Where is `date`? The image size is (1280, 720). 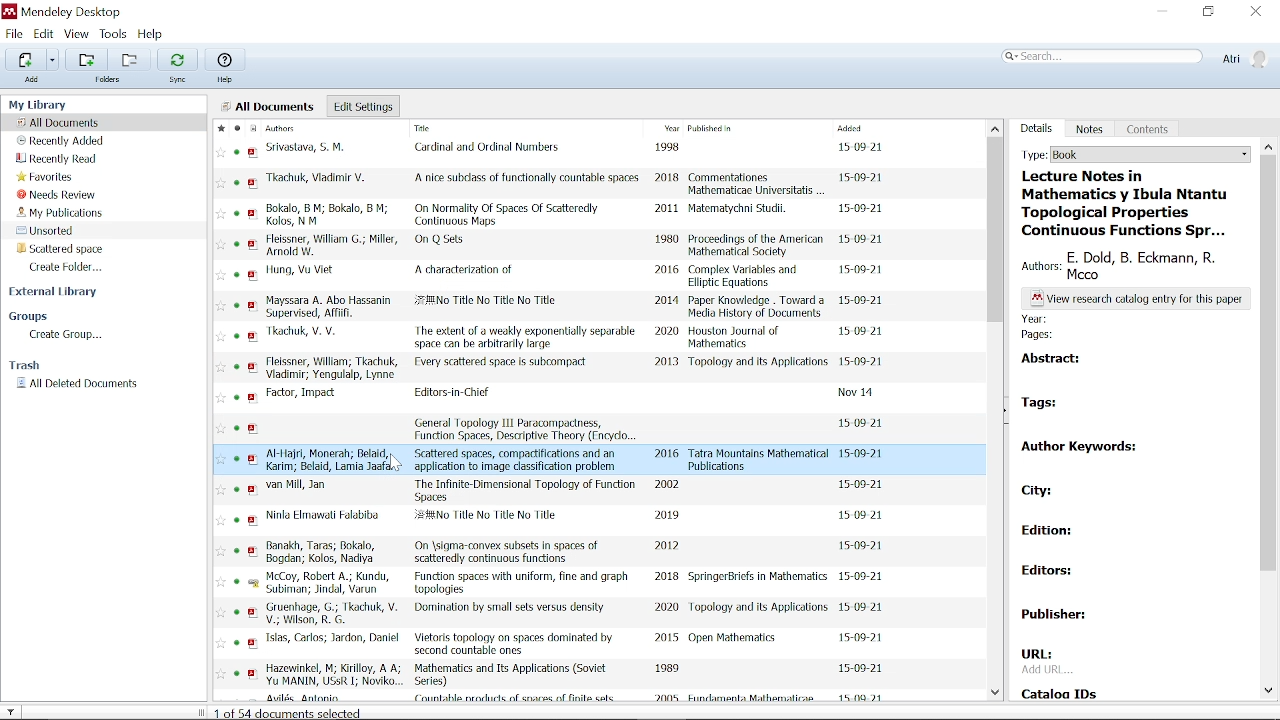
date is located at coordinates (863, 209).